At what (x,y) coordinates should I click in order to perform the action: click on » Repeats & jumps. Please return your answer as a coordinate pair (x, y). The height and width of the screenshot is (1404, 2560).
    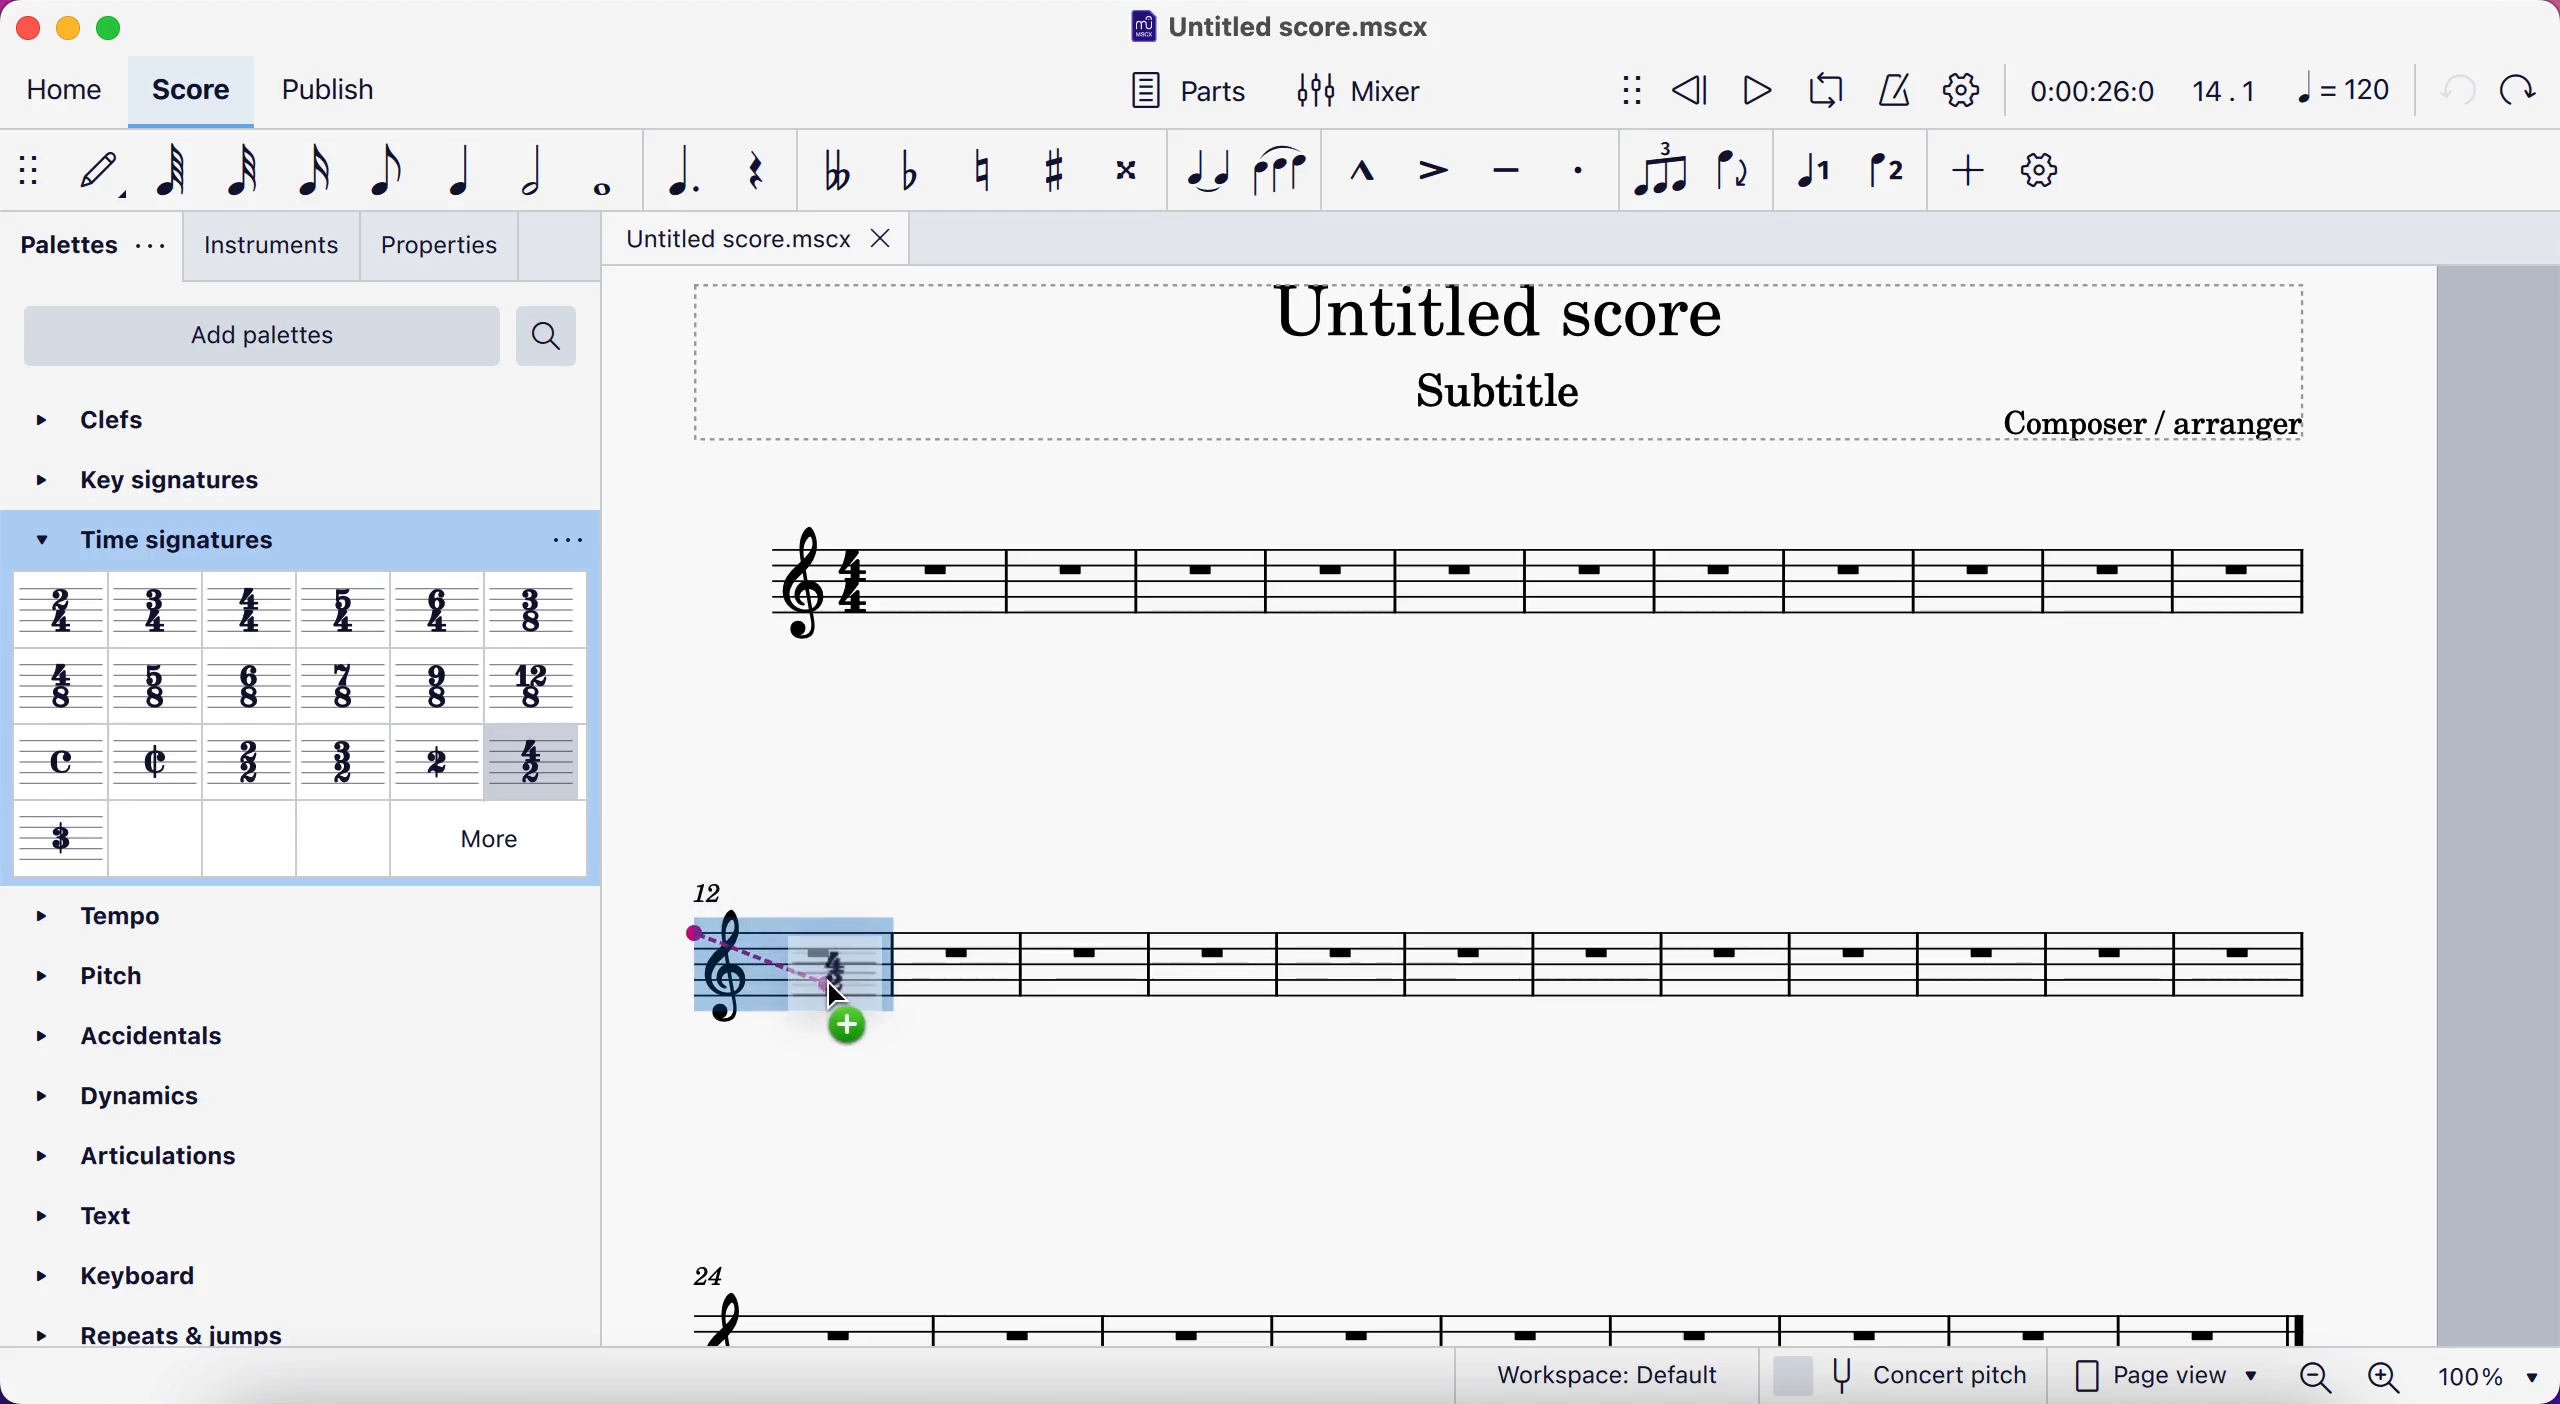
    Looking at the image, I should click on (143, 1340).